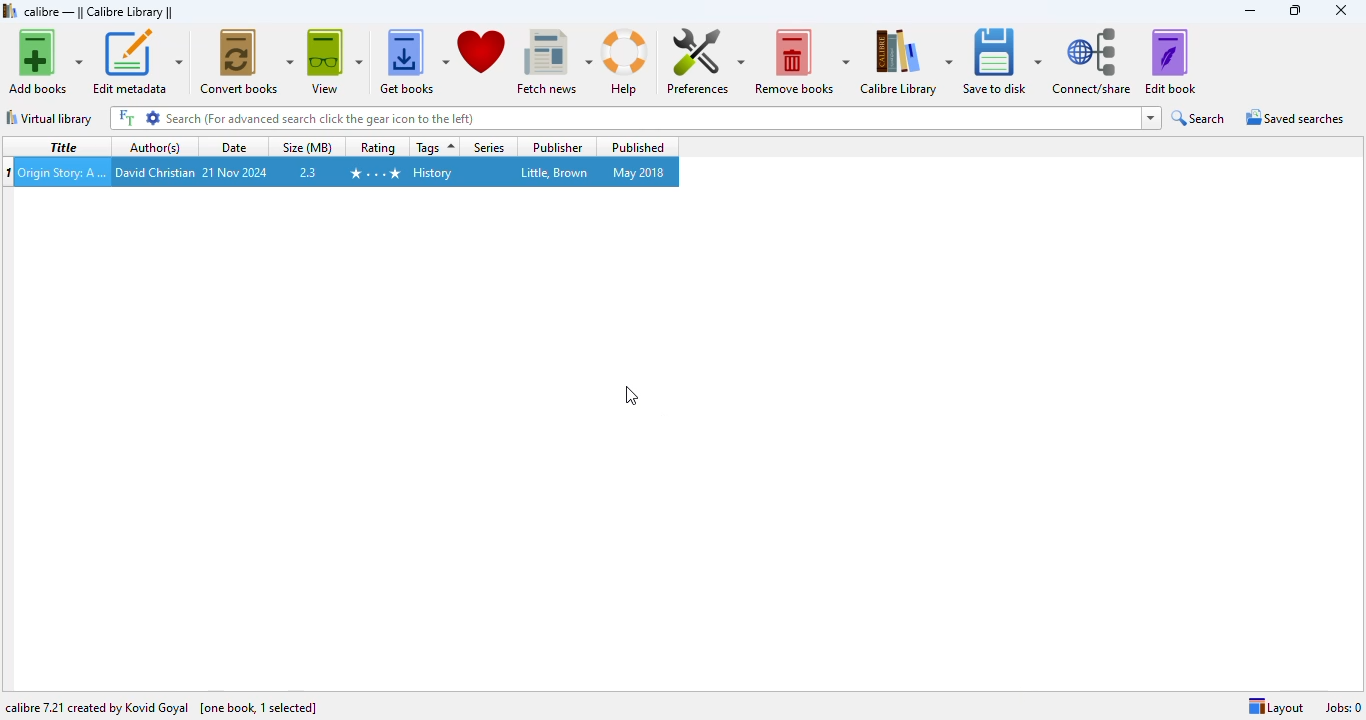  I want to click on remove books, so click(803, 60).